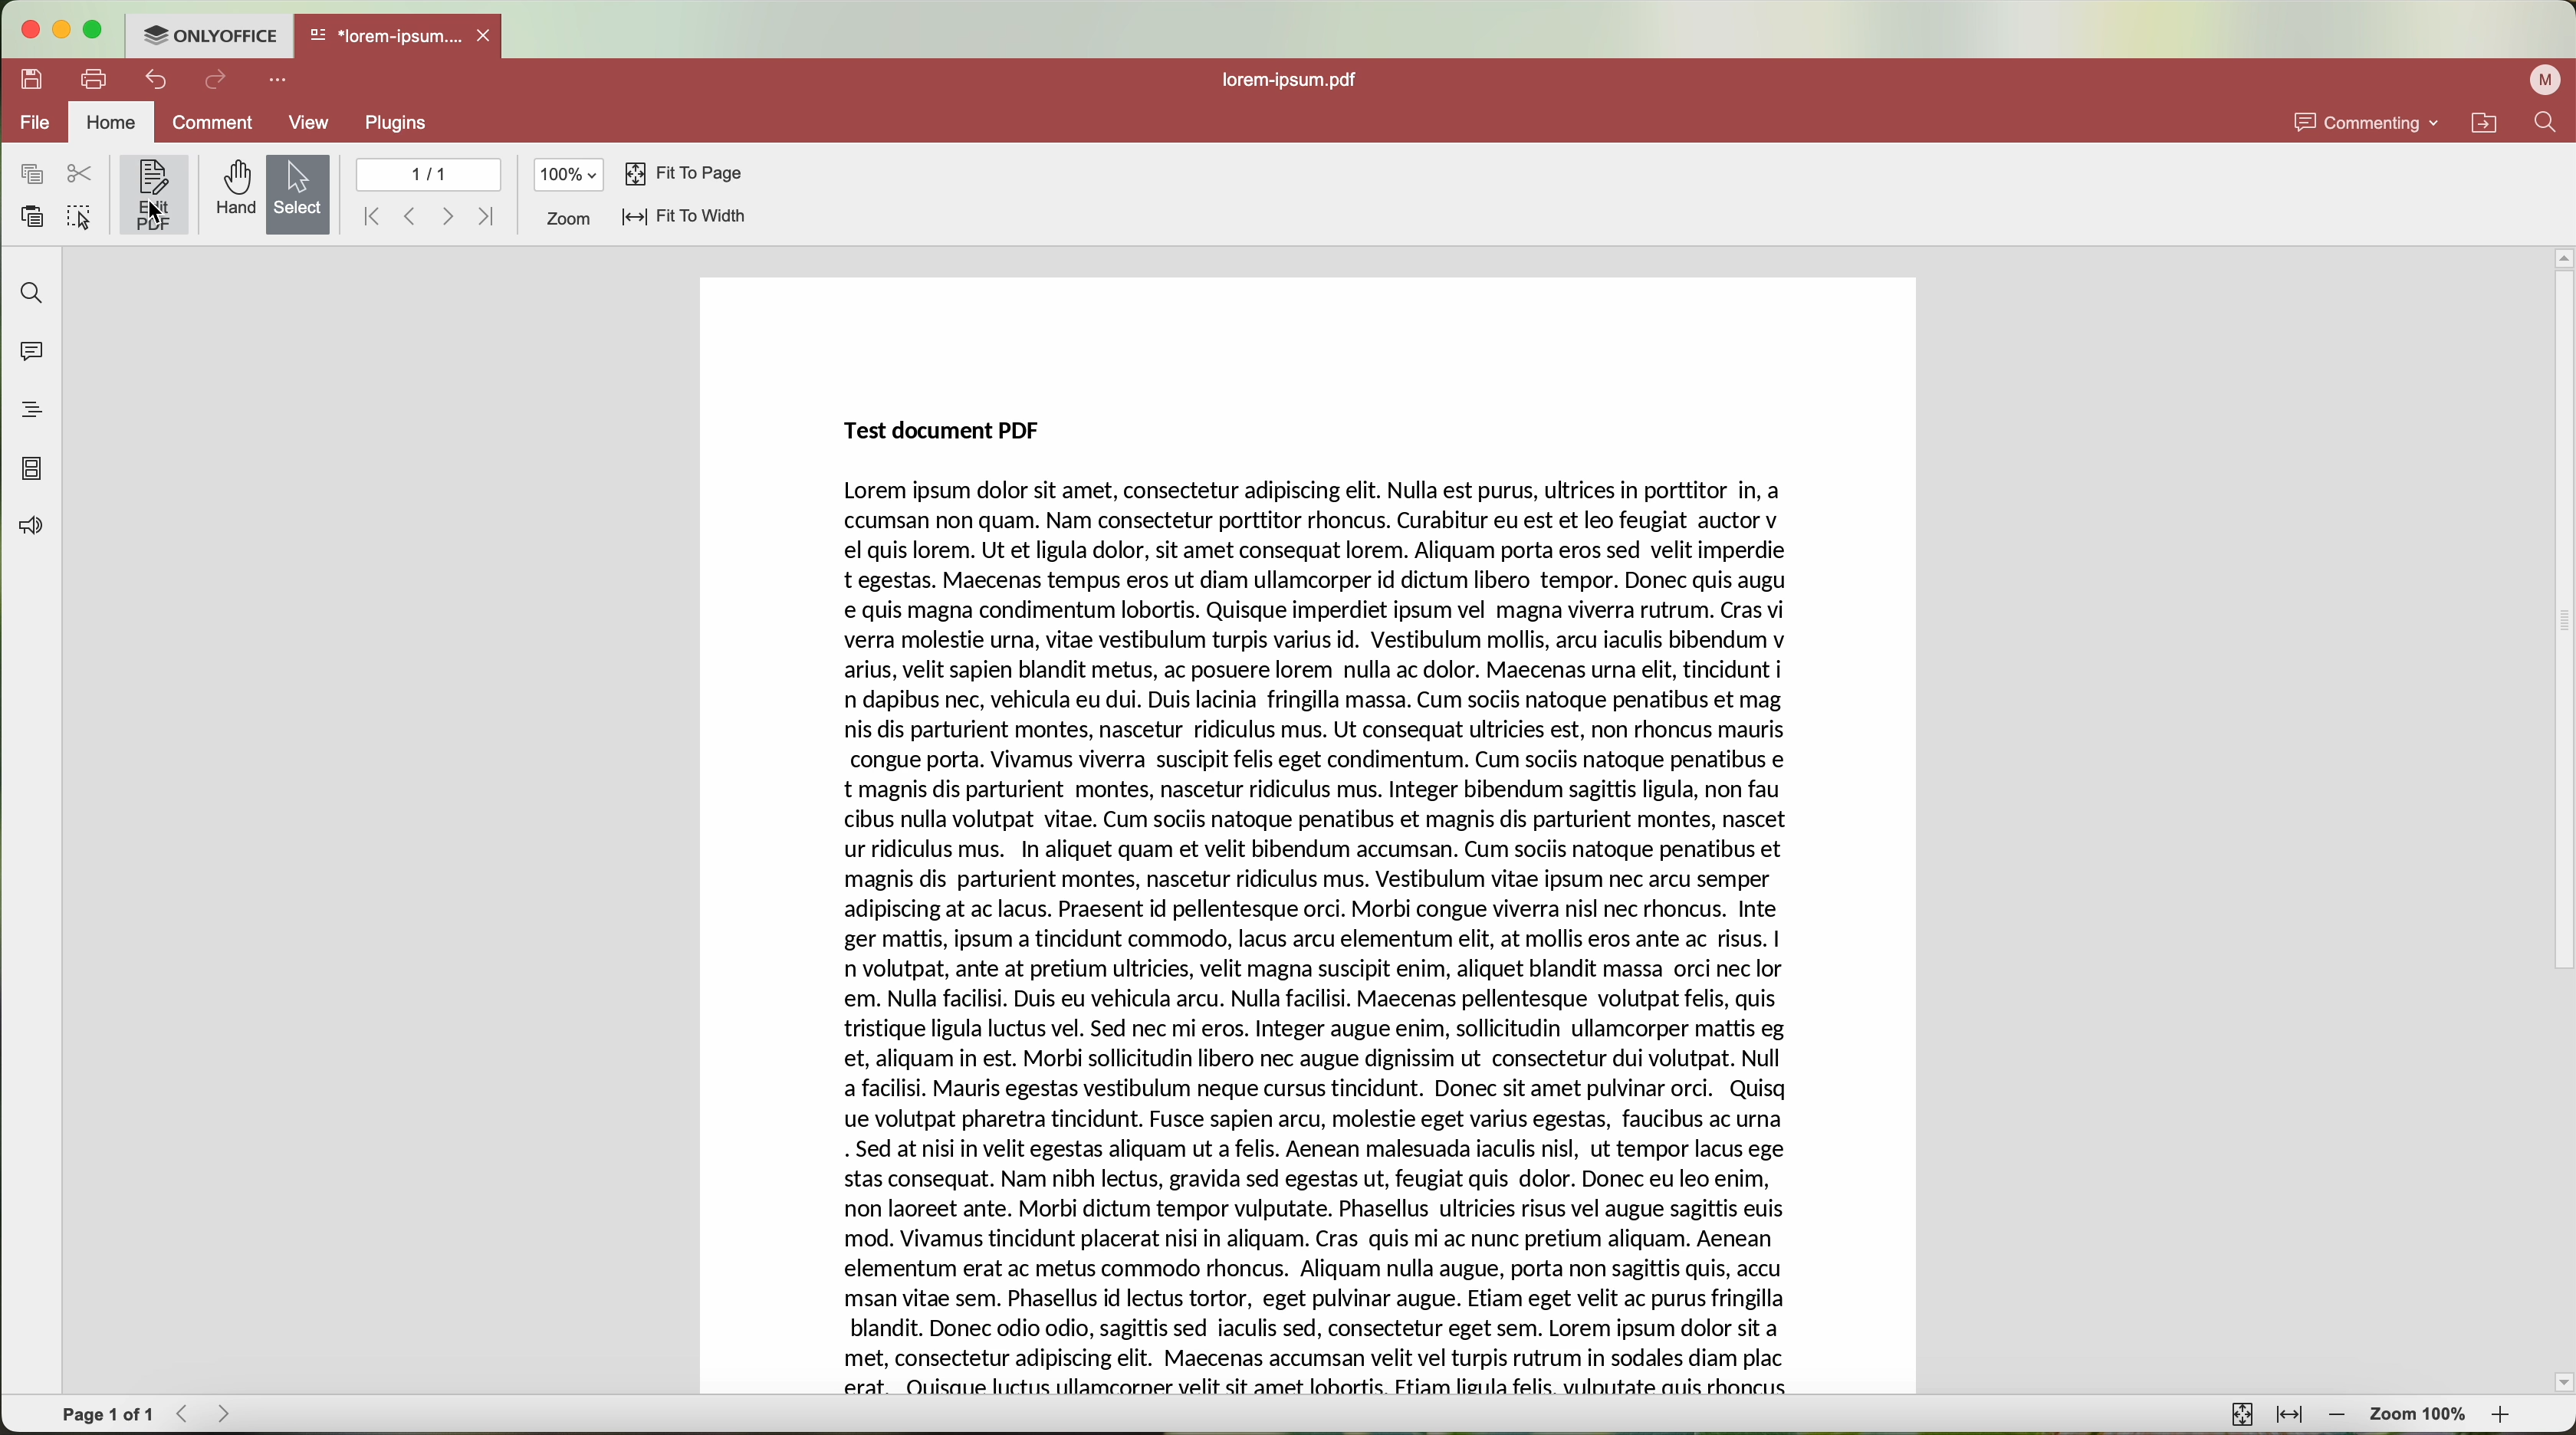 This screenshot has width=2576, height=1435. Describe the element at coordinates (1321, 938) in the screenshot. I see `Lorem ipsum dolor sit amet, consectetur adipiscing elit. Nulla est purus, ultrices in porttitor in, a
ccumsan non quam. Nam consectetur porttitor rhoncus. Curabitur eu est et leo feugiat auctor v
el quis lorem. Ut et ligula dolor, sit amet consequat lorem. Aliquam porta eros sed velit imperdie
t egestas. Maecenas tempus eros ut diam ullamcorper id dictum libero tempor. Donec quis augu
e quis magna condimentum lobortis. Quisque imperdiet ipsum vel magna viverra rutrum. Cras vi
verra molestie urna, vitae vestibulum turpis varius id. Vestibulum mollis, arcu iaculis bibendum v
arius, velit sapien blandit metus, ac posuere lorem nulla ac dolor. Maecenas urna elit, tincidunt i
n dapibus nec, vehicula eu dui. Duis lacinia fringilla massa. Cum sociis natoque penatibus et mag
nis dis parturient montes, nascetur ridiculus mus. Ut consequat ultricies est, non rhoncus mauris
congue porta. Vivamus viverra suscipit felis eget condimentum. Cum sociis natoque penatibus e
t magnis dis parturient montes, nascetur ridiculus mus. Integer bibendum sagittis ligula, non fau
cibus nulla volutpat vitae. Cum sociis natoque penatibus et magnis dis parturient montes, nascet
ur ridiculus mus. In aliquet quam et velit bibendum accumsan. Cum sociis natoque penatibus et
magnis dis parturient montes, nascetur ridiculus mus. Vestibulum vitae ipsum nec arcu semper
adipiscing at ac lacus. Praesent id pellentesque orci. Morbi congue viverra nisl nec rhoncus. Inte
ger mattis, ipsum a tincidunt commodo, lacus arcu elementum elit, at mollis eros ante ac risus. |
n volutpat, ante at pretium ultricies, velit magna suscipit enim, aliquet blandit massa orci nec lor
em. Nulla facilisi. Duis eu vehicula arcu. Nulla facilisi. Maecenas pellentesque volutpat felis, quis
tristique ligula luctus vel. Sed nec mi eros. Integer augue enim, sollicitudin ullamcorper mattis eg
et, aliquam in est. Morbi sollicitudin libero nec augue dignissim ut consectetur dui volutpat. Null
a facilisi. Mauris egestas vestibulum neque cursus tincidunt. Donec sit amet pulvinar orci. Quisq
ue volutpat pharetra tincidunt. Fusce sapien arcu, molestie eget varius egestas, faucibus ac urna
. Sed at nisi in velit egestas aliquam ut a felis. Aenean malesuada iaculis nisl, ut tempor lacus ege
stas consequat. Nam nibh lectus, gravida sed egestas ut, feugiat quis dolor. Donec eu leo enim,
non laoreet ante. Morbi dictum tempor vulputate. Phasellus ultricies risus vel augue sagittis euis
mod. Vivamus tincidunt placerat nisi in aliquam. Cras quis mi ac nunc pretium aliquam. Aenean
elementum erat ac metus commodo rhoncus. Aliquam nulla augue, porta non sagittis quis, accu
msan vitae sem. Phasellus id lectus tortor, eget pulvinar augue. Etiam eget velit ac purus fringilla
blandit. Donec odio odio, sagittis sed iaculis sed, consectetur eget sem. Lorem ipsum dolor sit a
met, consectetur adipiscing elit. Maecenas accumsan velit vel turpis rutrum in sodales diam plac
erat. Ouisatie luctus ullamcorner velit sit amet lobortis. Ftiam lienila felis. viilnutate ais rhonciis` at that location.